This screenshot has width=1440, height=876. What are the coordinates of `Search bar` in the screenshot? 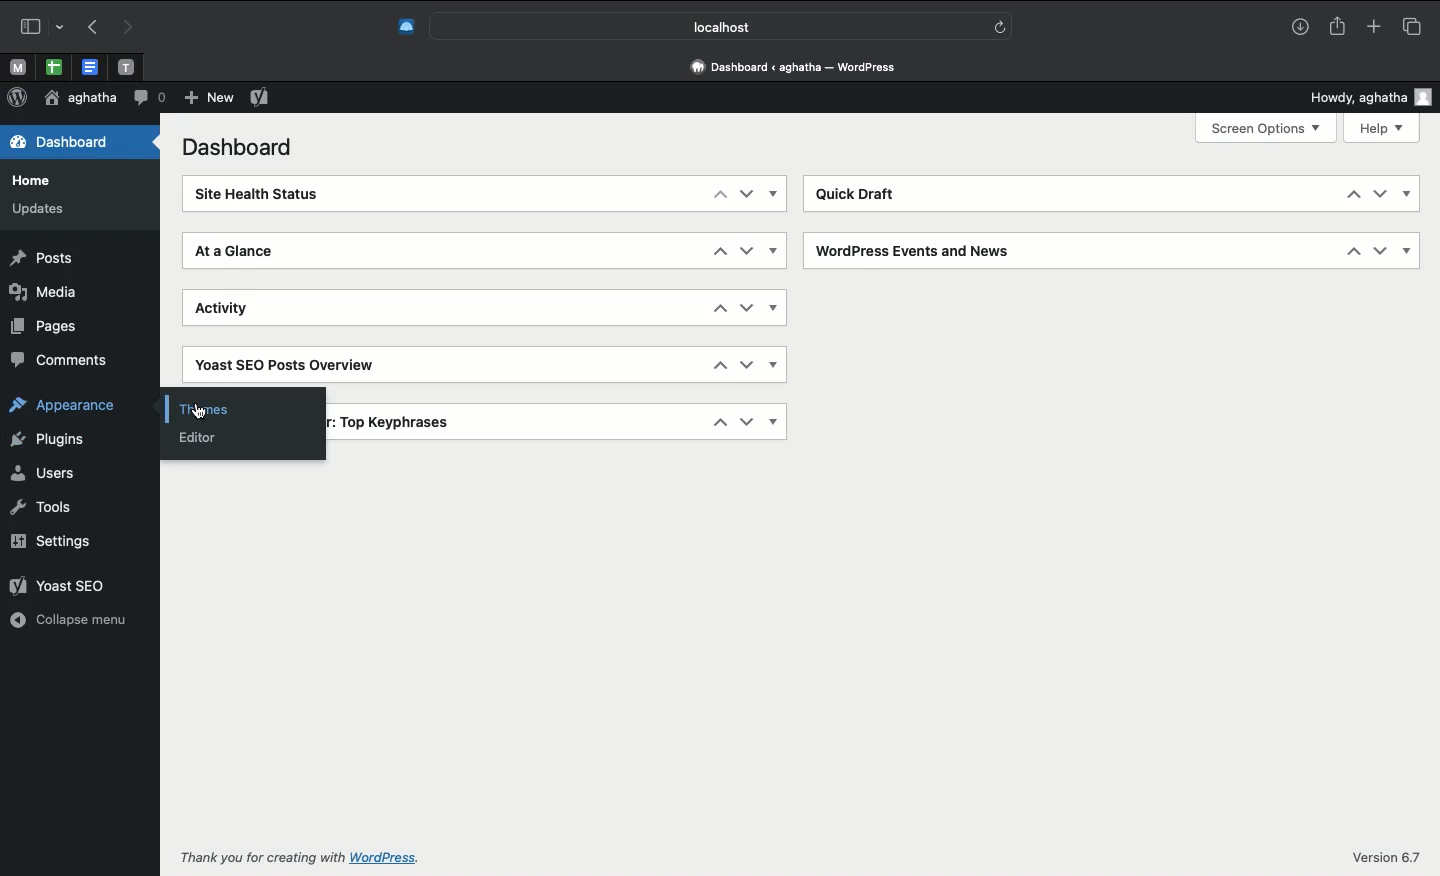 It's located at (724, 26).